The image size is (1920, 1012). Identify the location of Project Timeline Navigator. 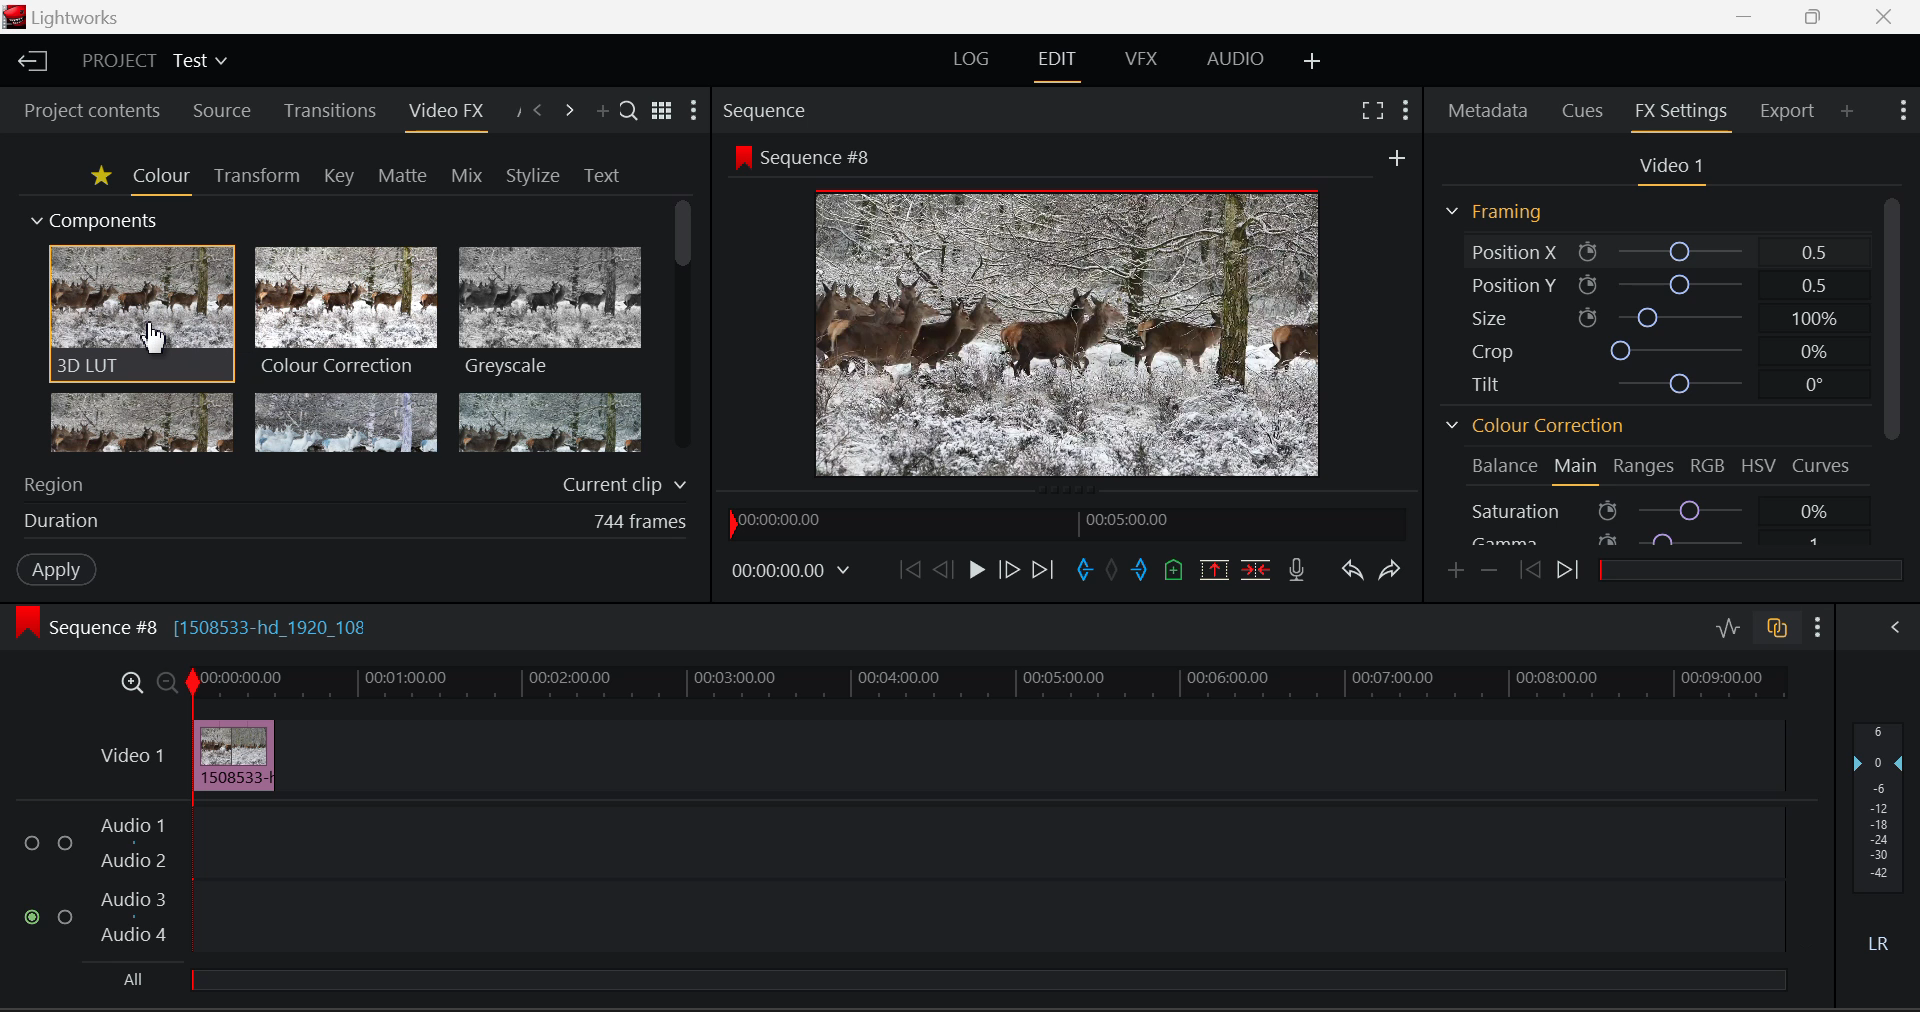
(1064, 524).